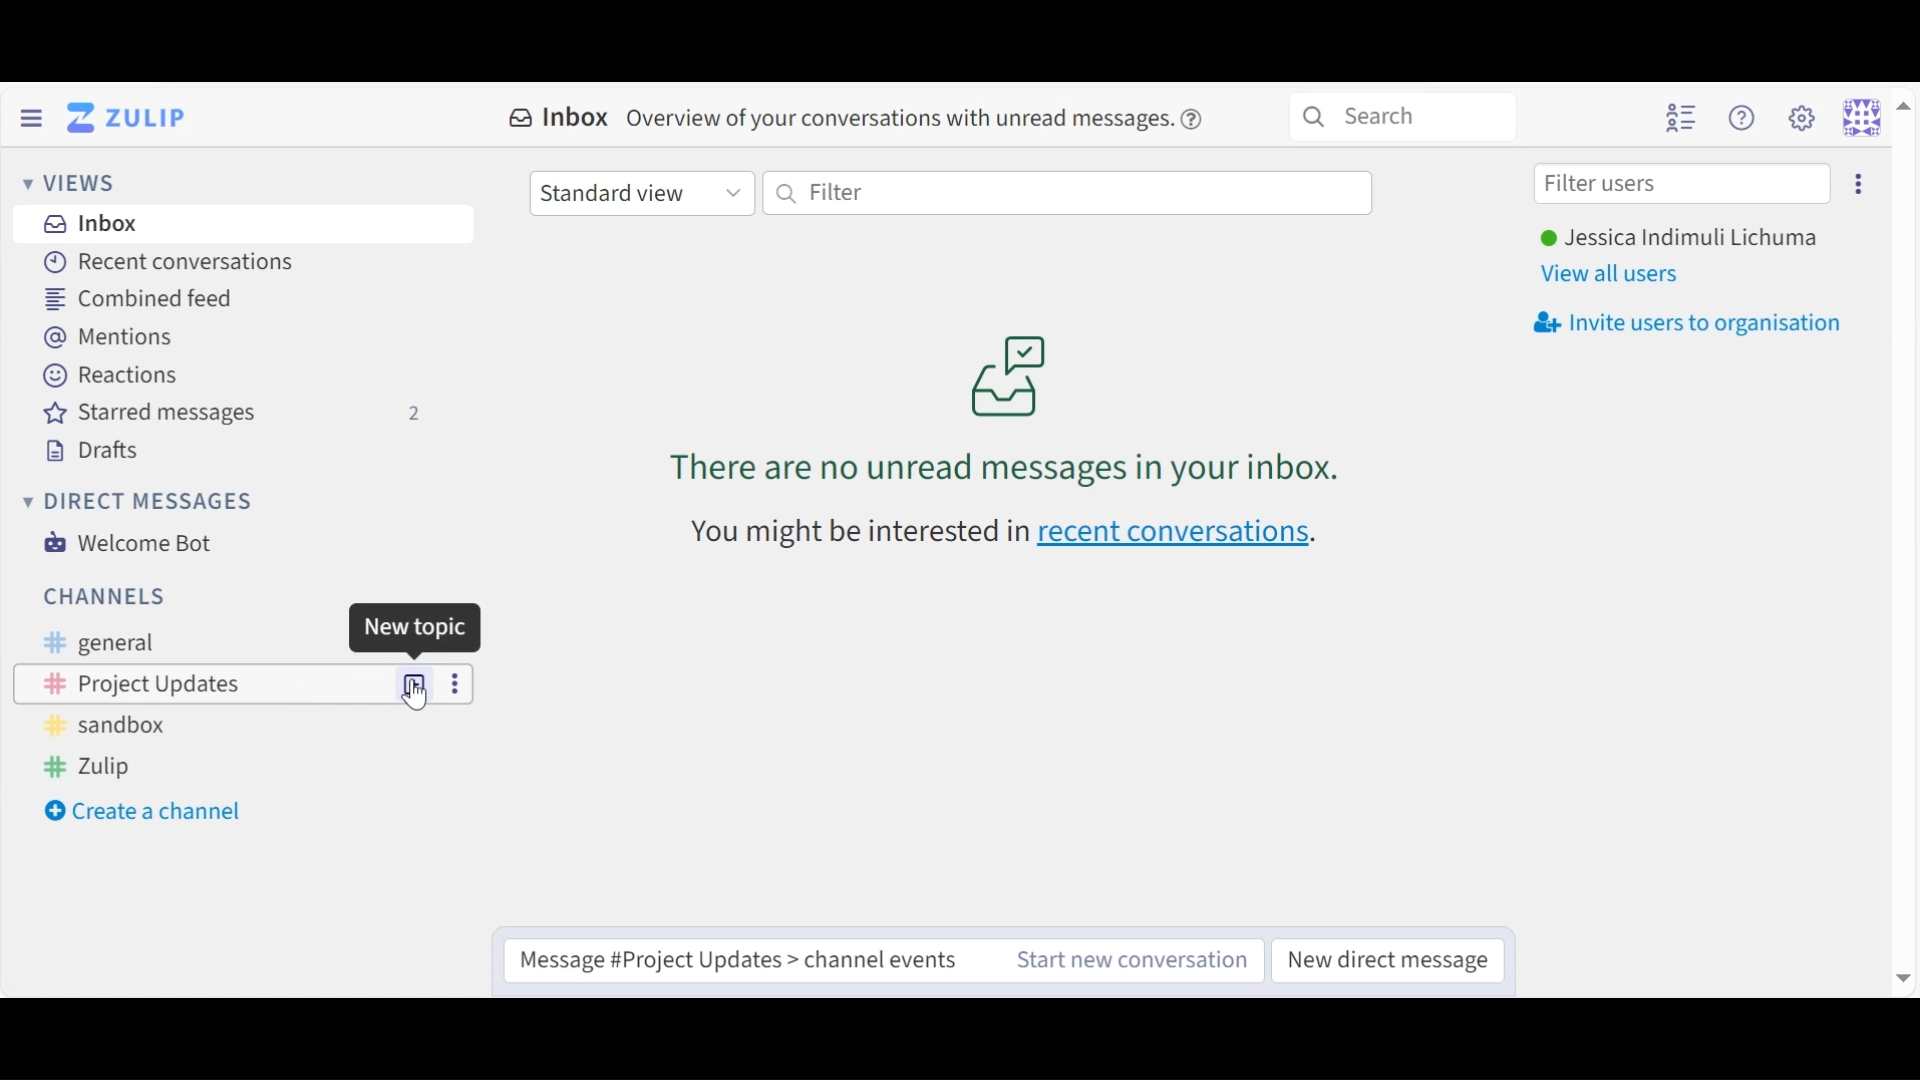  What do you see at coordinates (131, 118) in the screenshot?
I see `Go to Home View` at bounding box center [131, 118].